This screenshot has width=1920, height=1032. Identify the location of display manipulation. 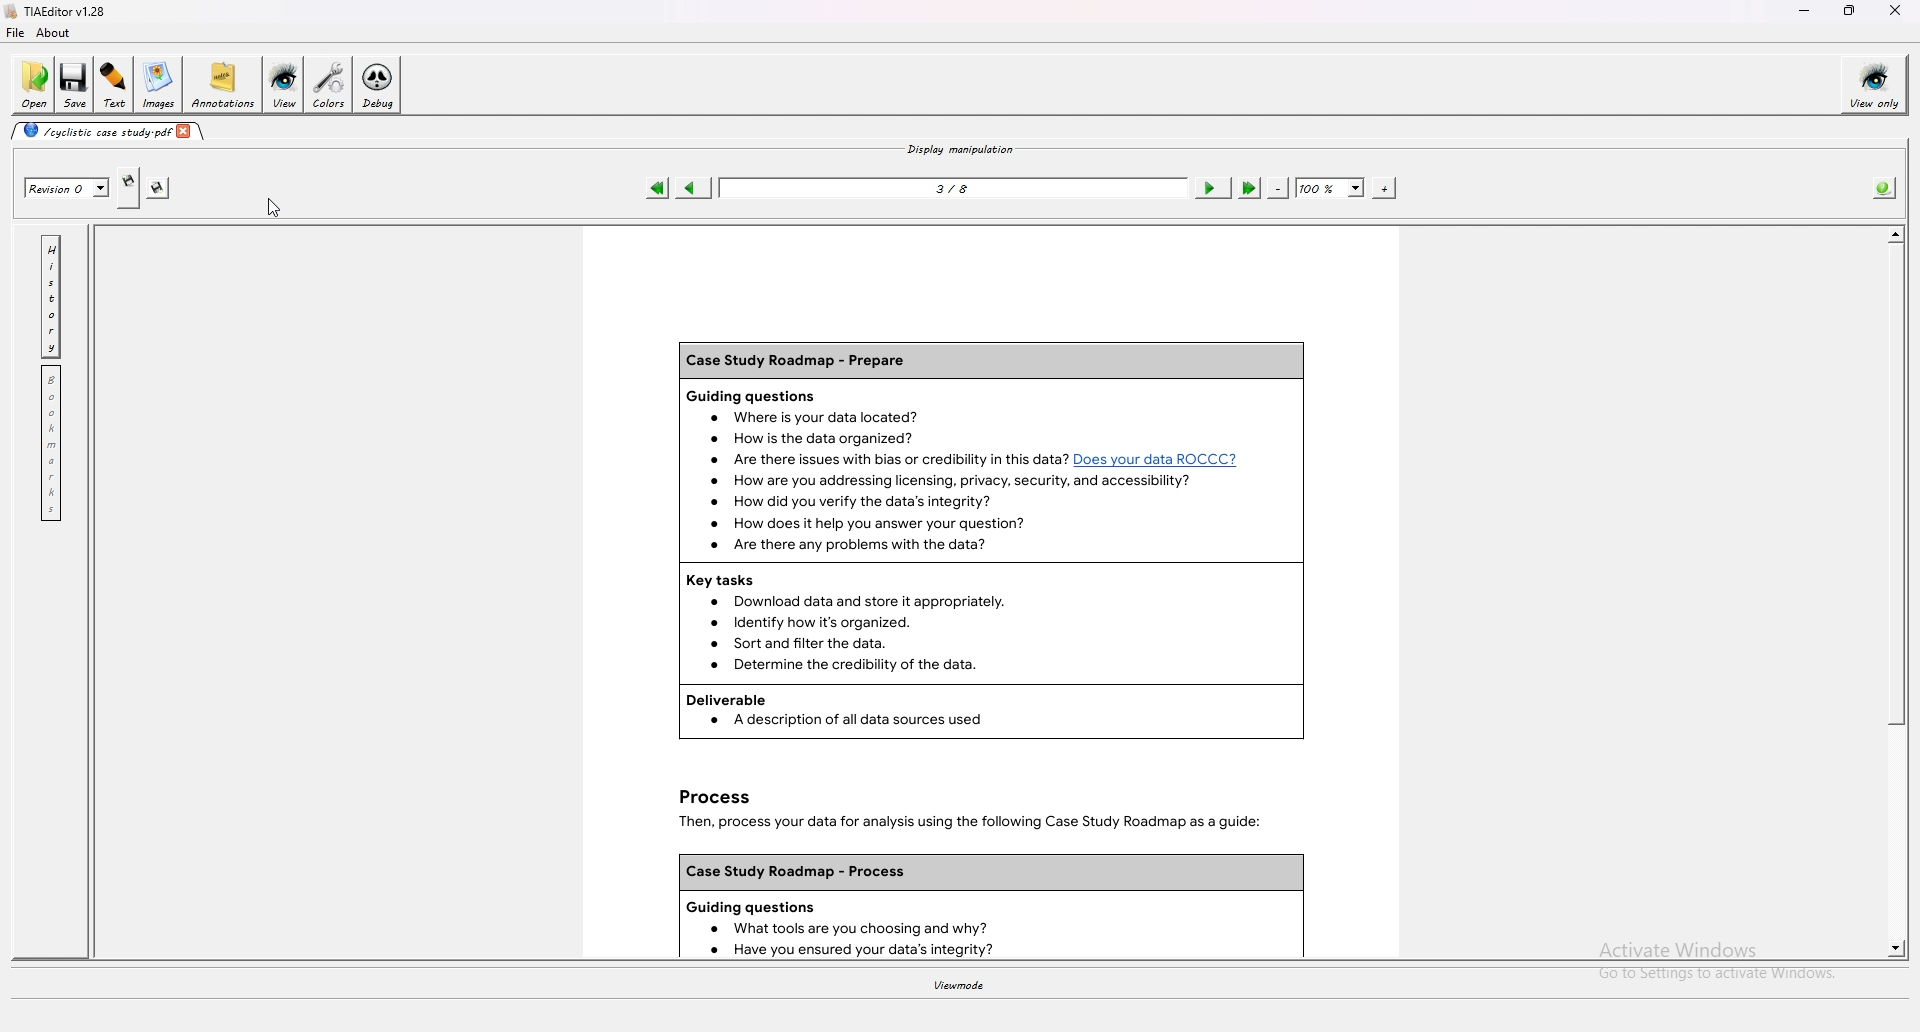
(959, 148).